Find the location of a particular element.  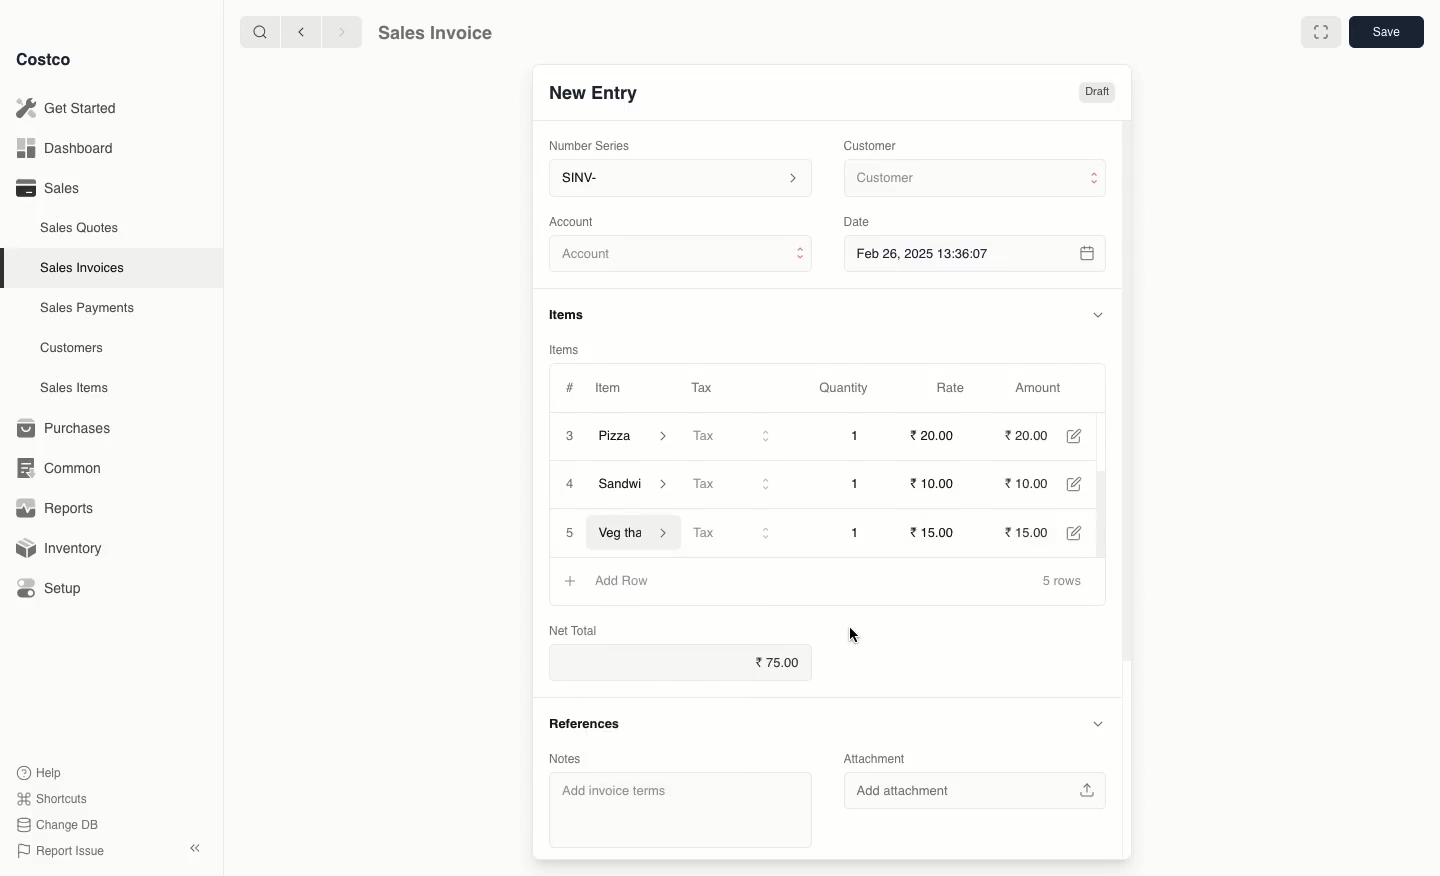

Edit is located at coordinates (1086, 485).